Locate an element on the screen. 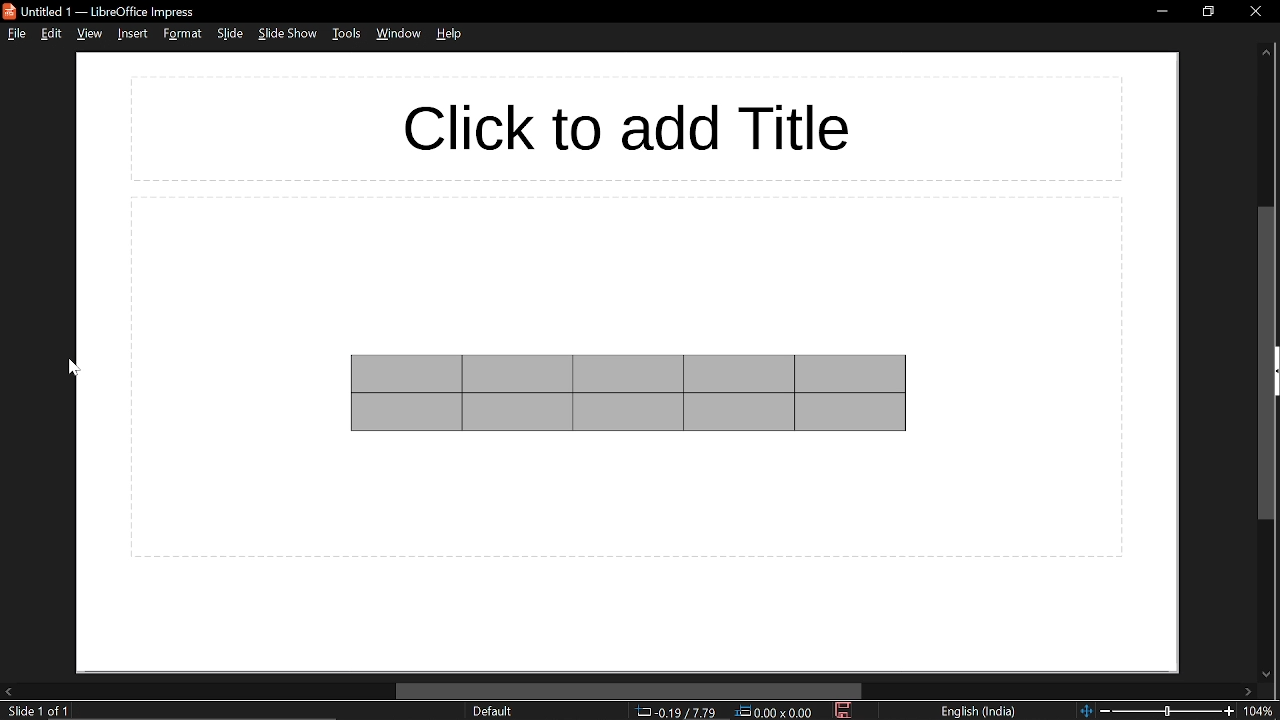 This screenshot has width=1280, height=720. current slide is located at coordinates (34, 712).